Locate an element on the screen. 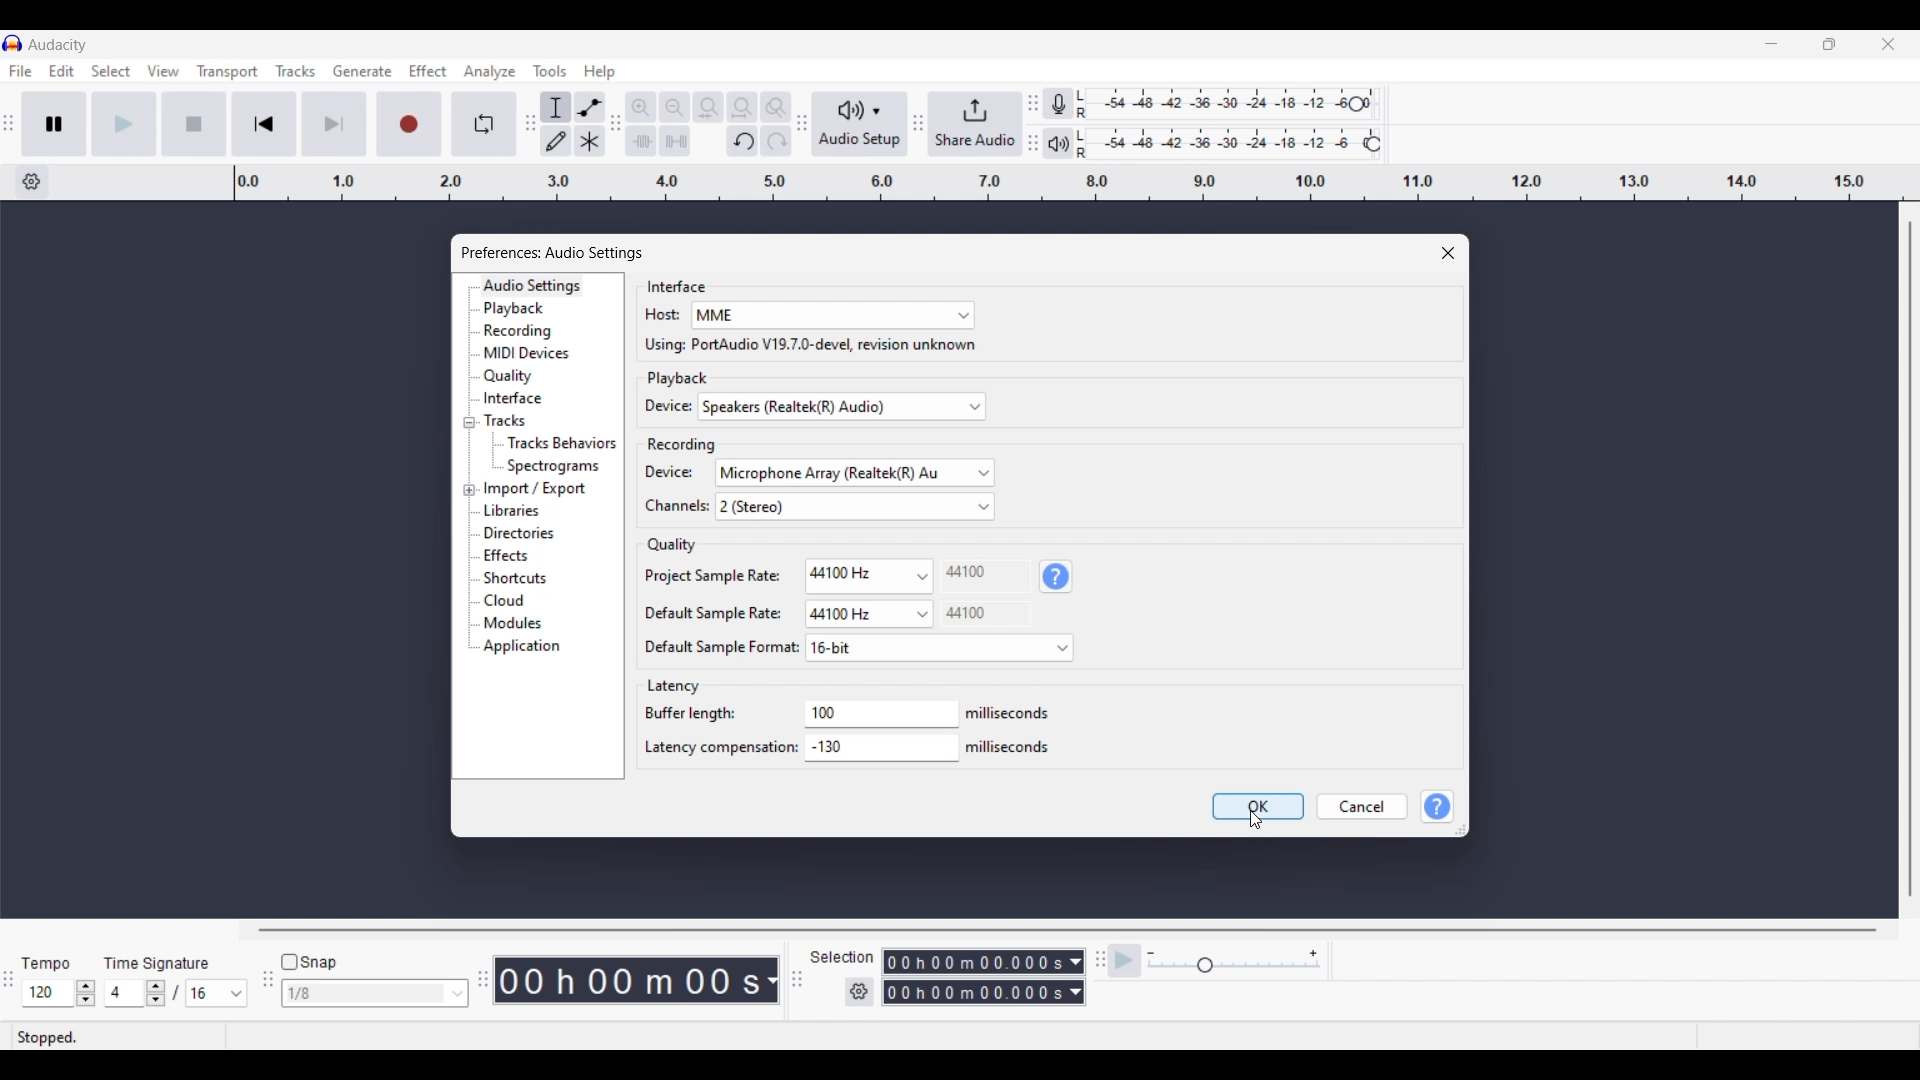  Software name is located at coordinates (58, 44).